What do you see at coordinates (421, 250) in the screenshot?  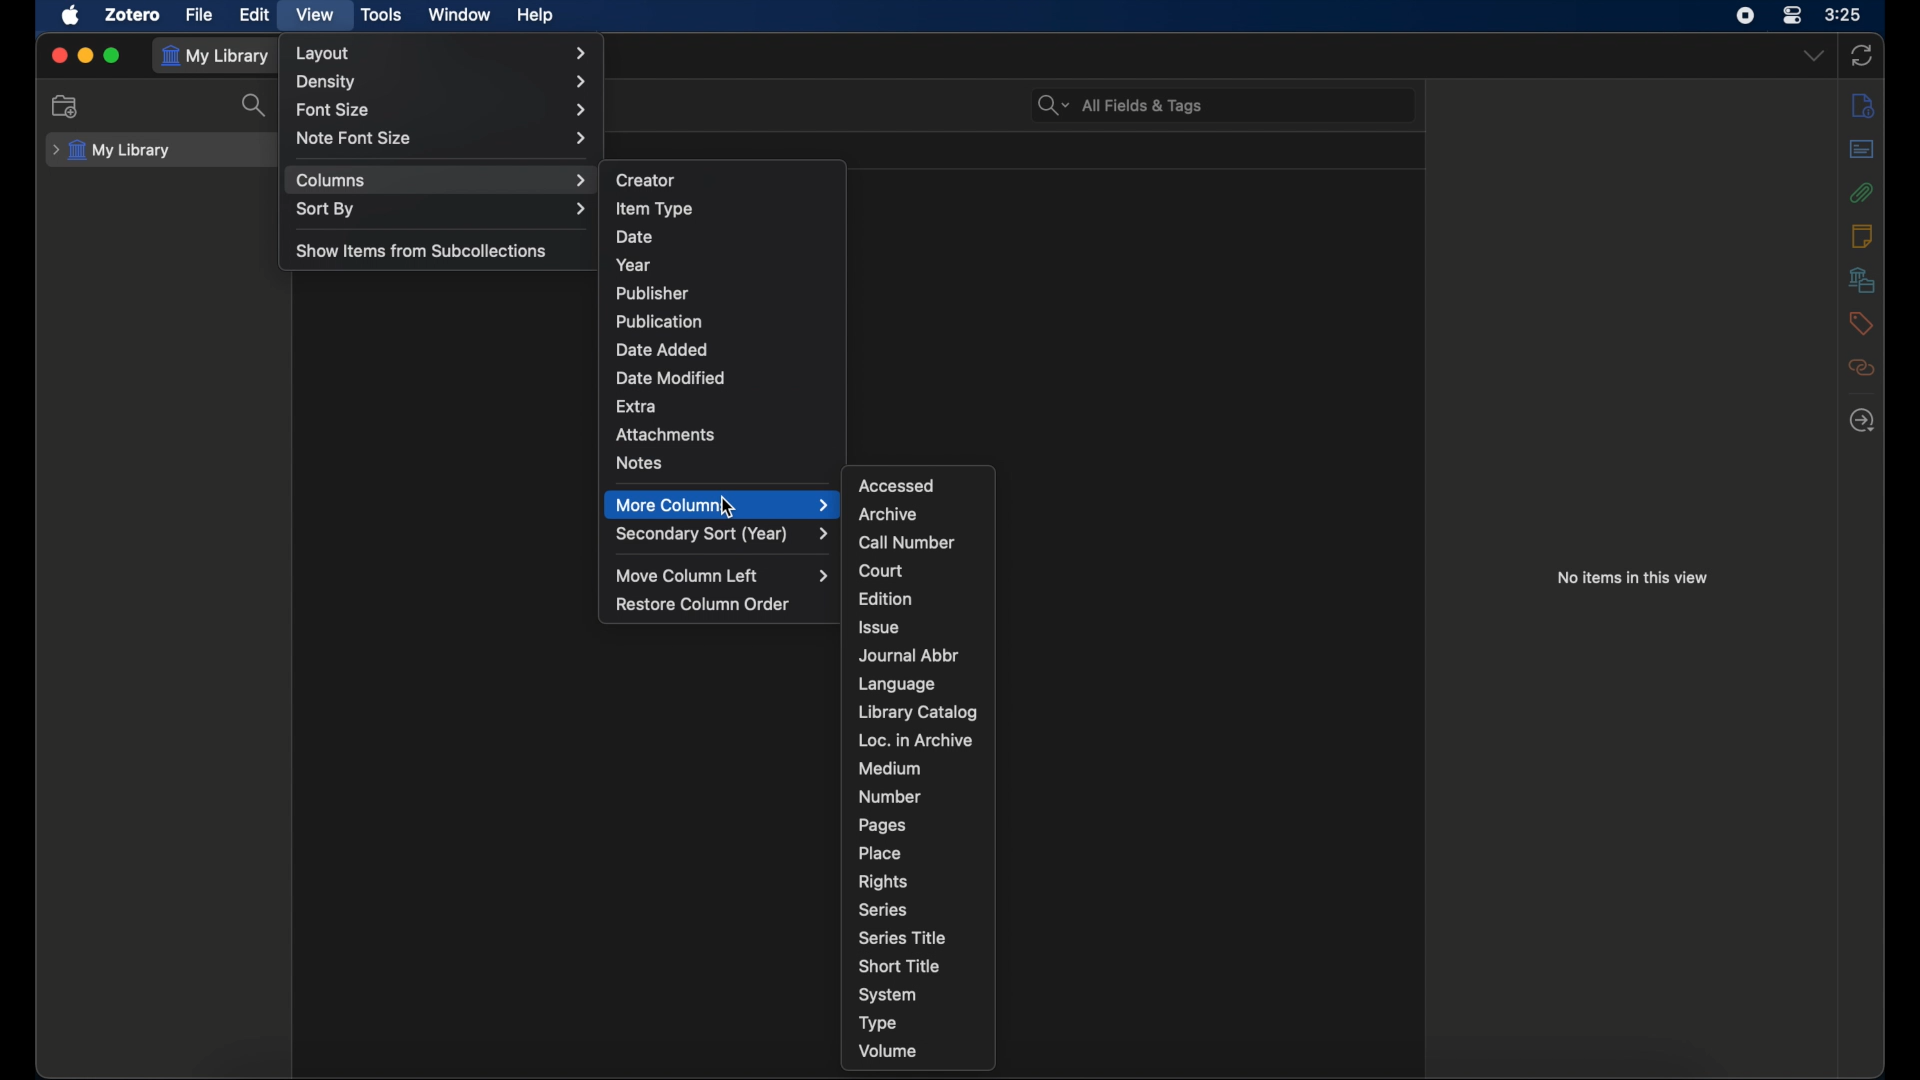 I see `show items from subcollections` at bounding box center [421, 250].